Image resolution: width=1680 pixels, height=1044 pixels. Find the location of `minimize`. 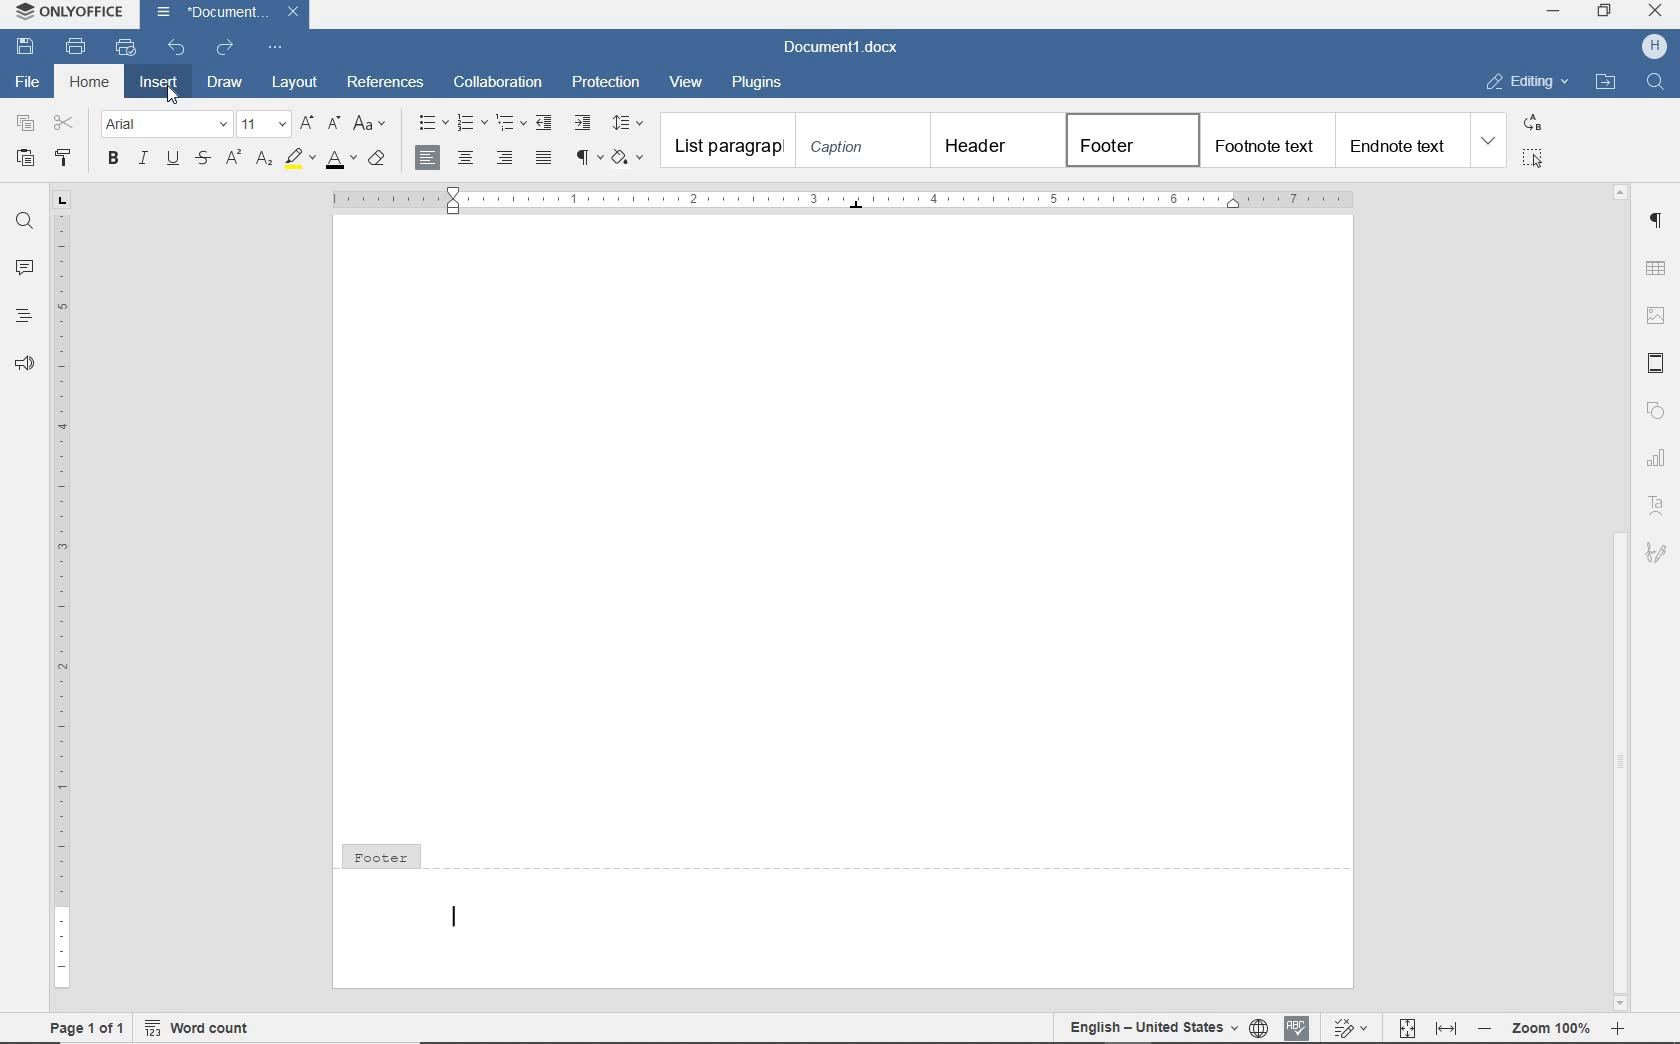

minimize is located at coordinates (1553, 13).